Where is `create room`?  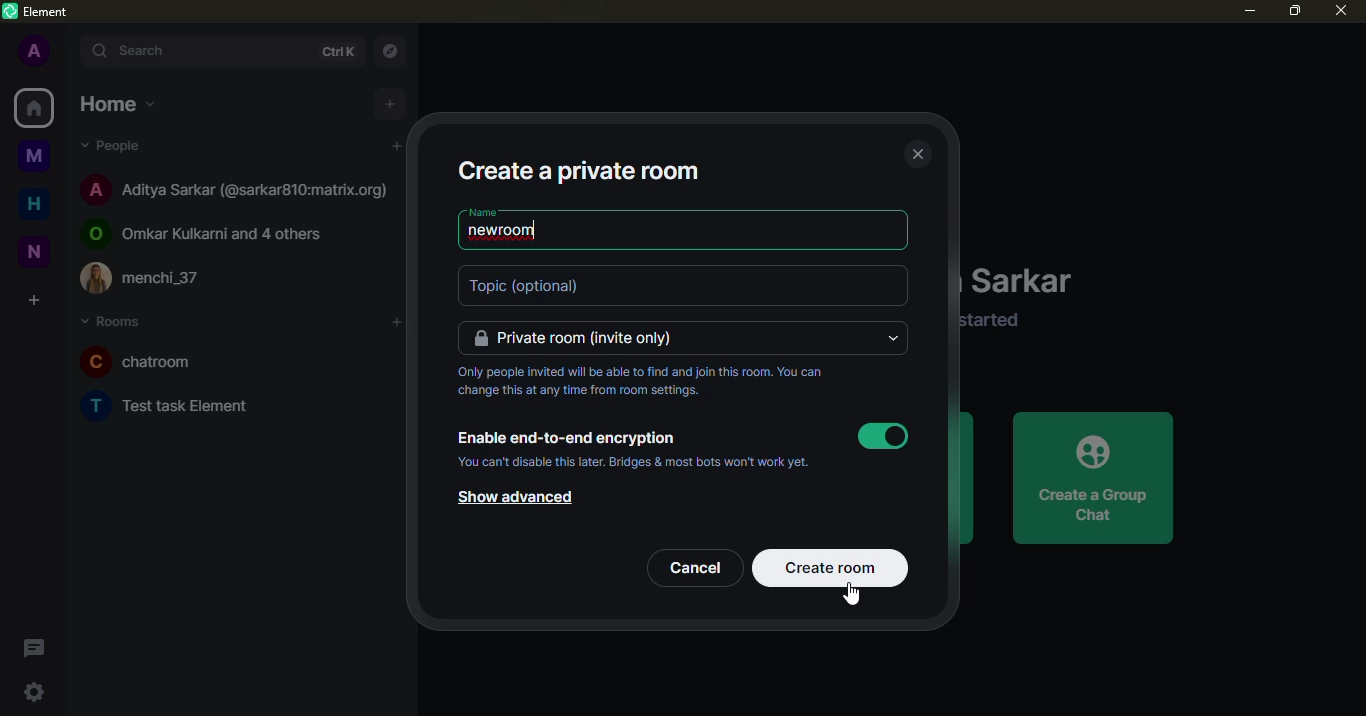 create room is located at coordinates (835, 568).